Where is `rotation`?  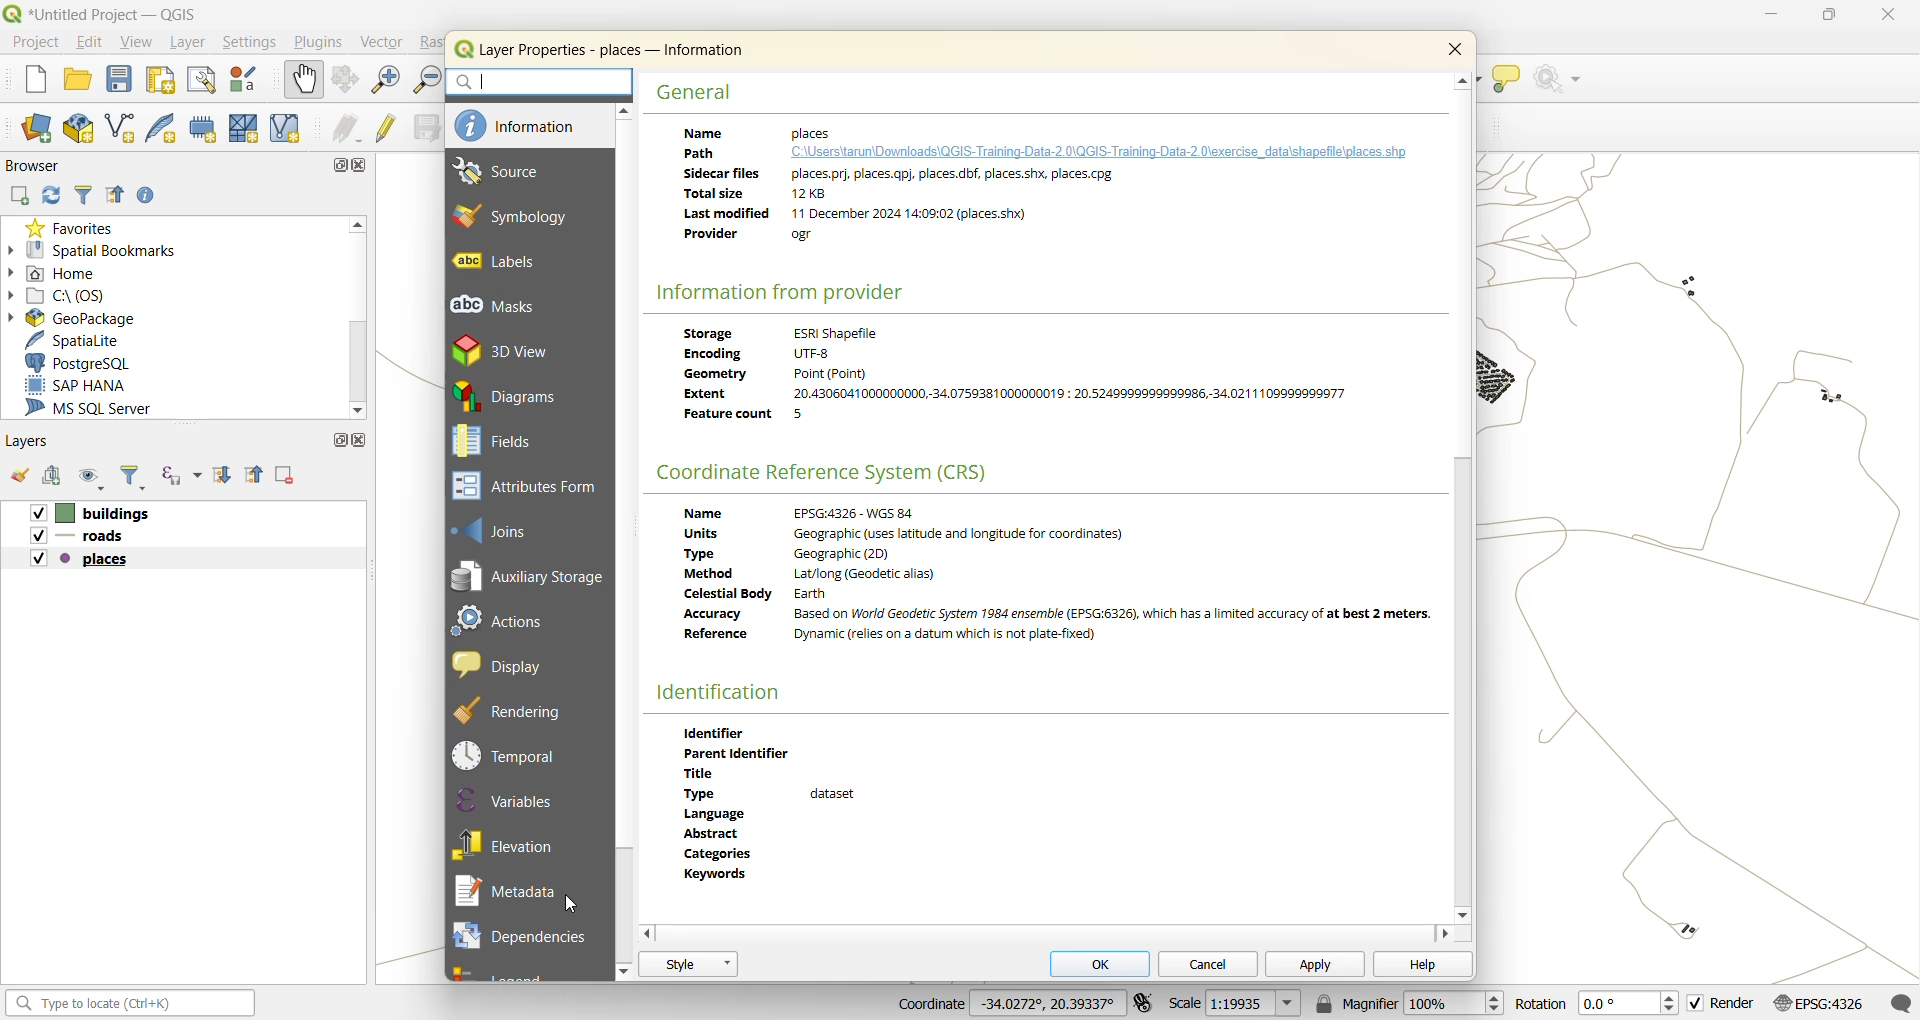 rotation is located at coordinates (1596, 1002).